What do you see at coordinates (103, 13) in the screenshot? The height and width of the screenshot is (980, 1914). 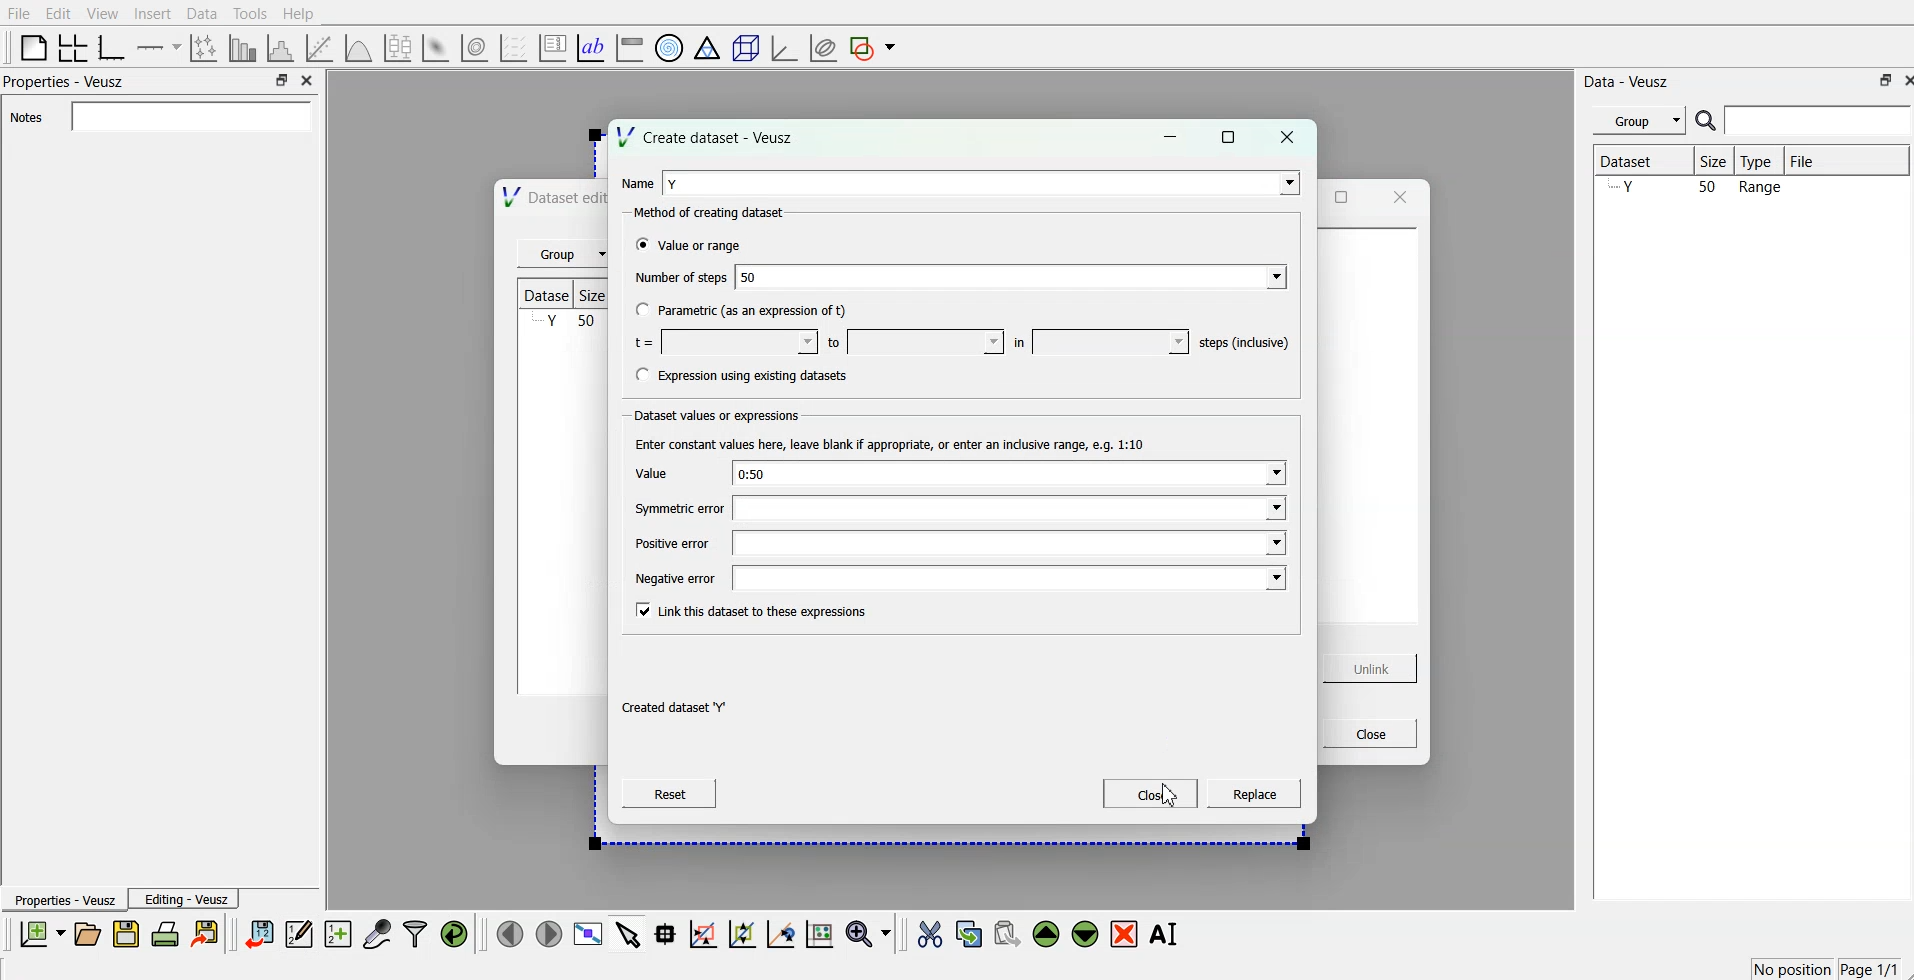 I see `View` at bounding box center [103, 13].